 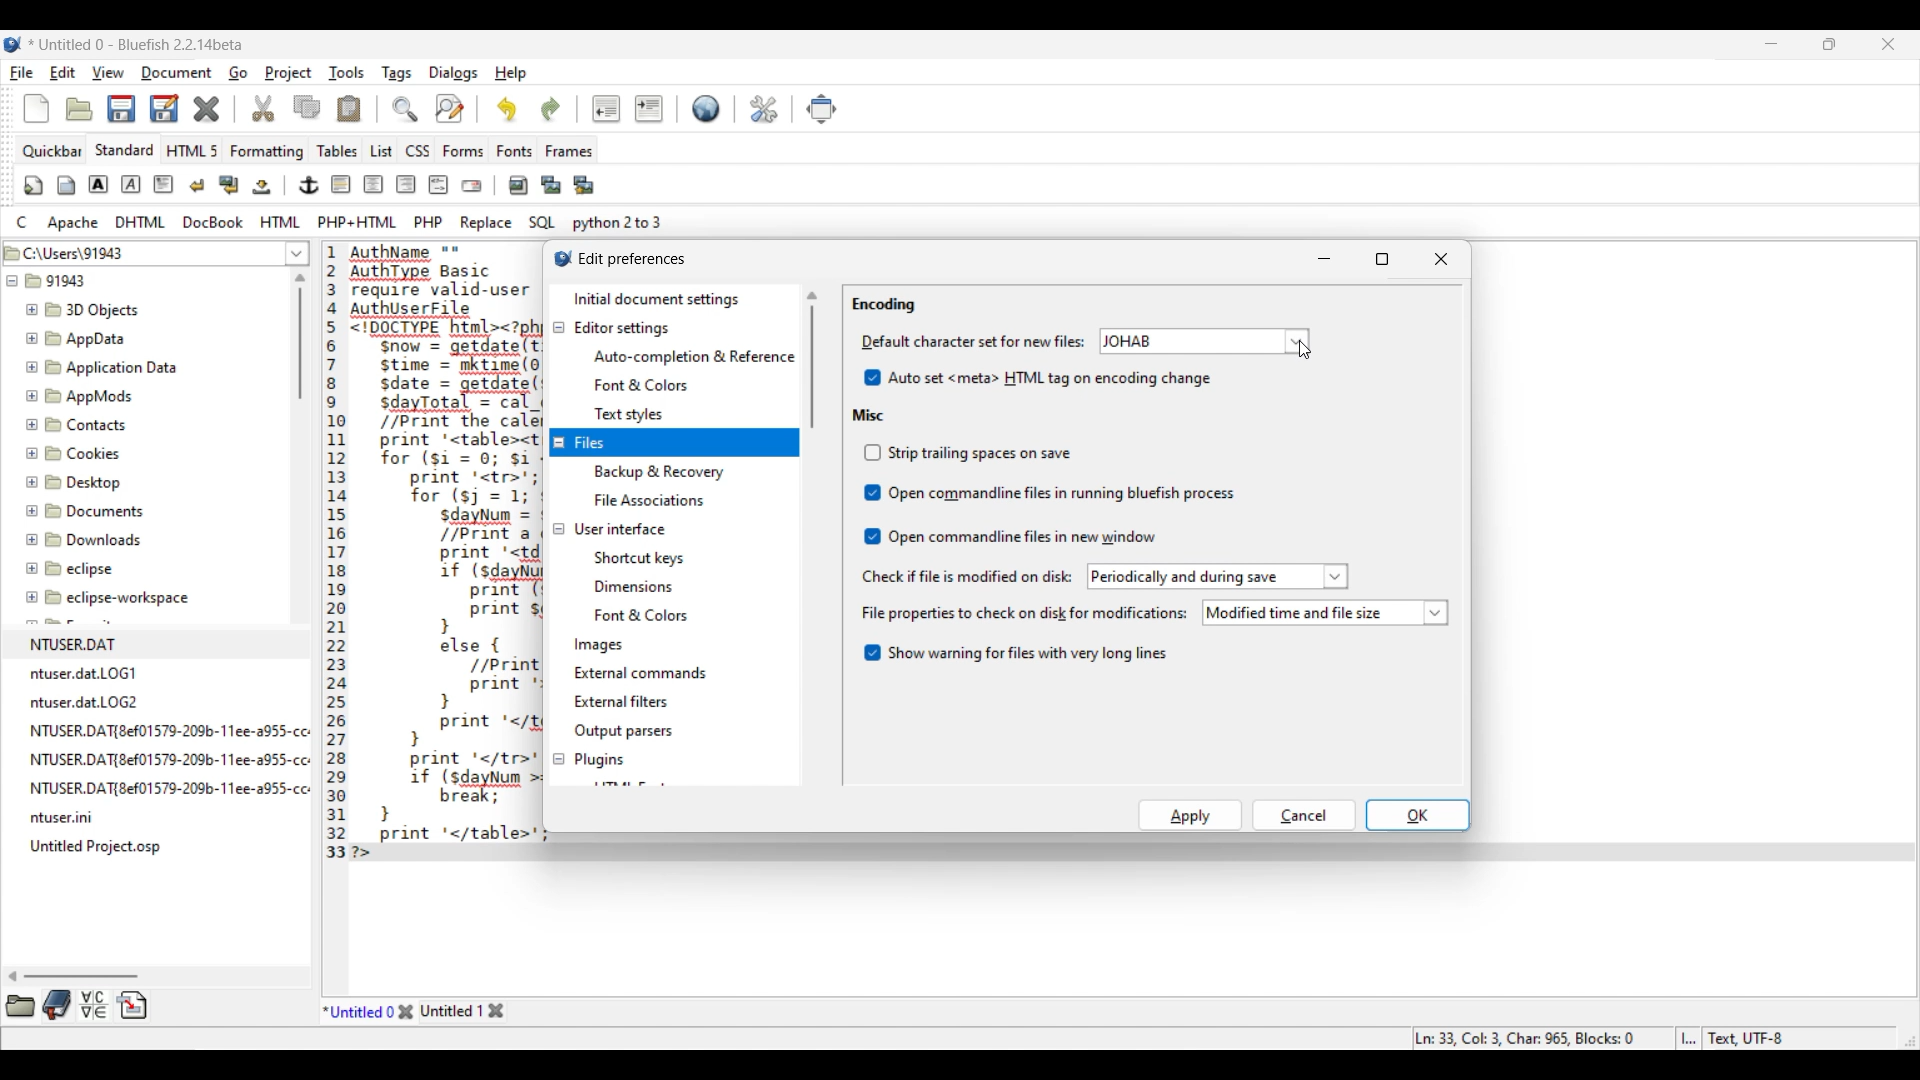 I want to click on Status bar, so click(x=1601, y=1038).